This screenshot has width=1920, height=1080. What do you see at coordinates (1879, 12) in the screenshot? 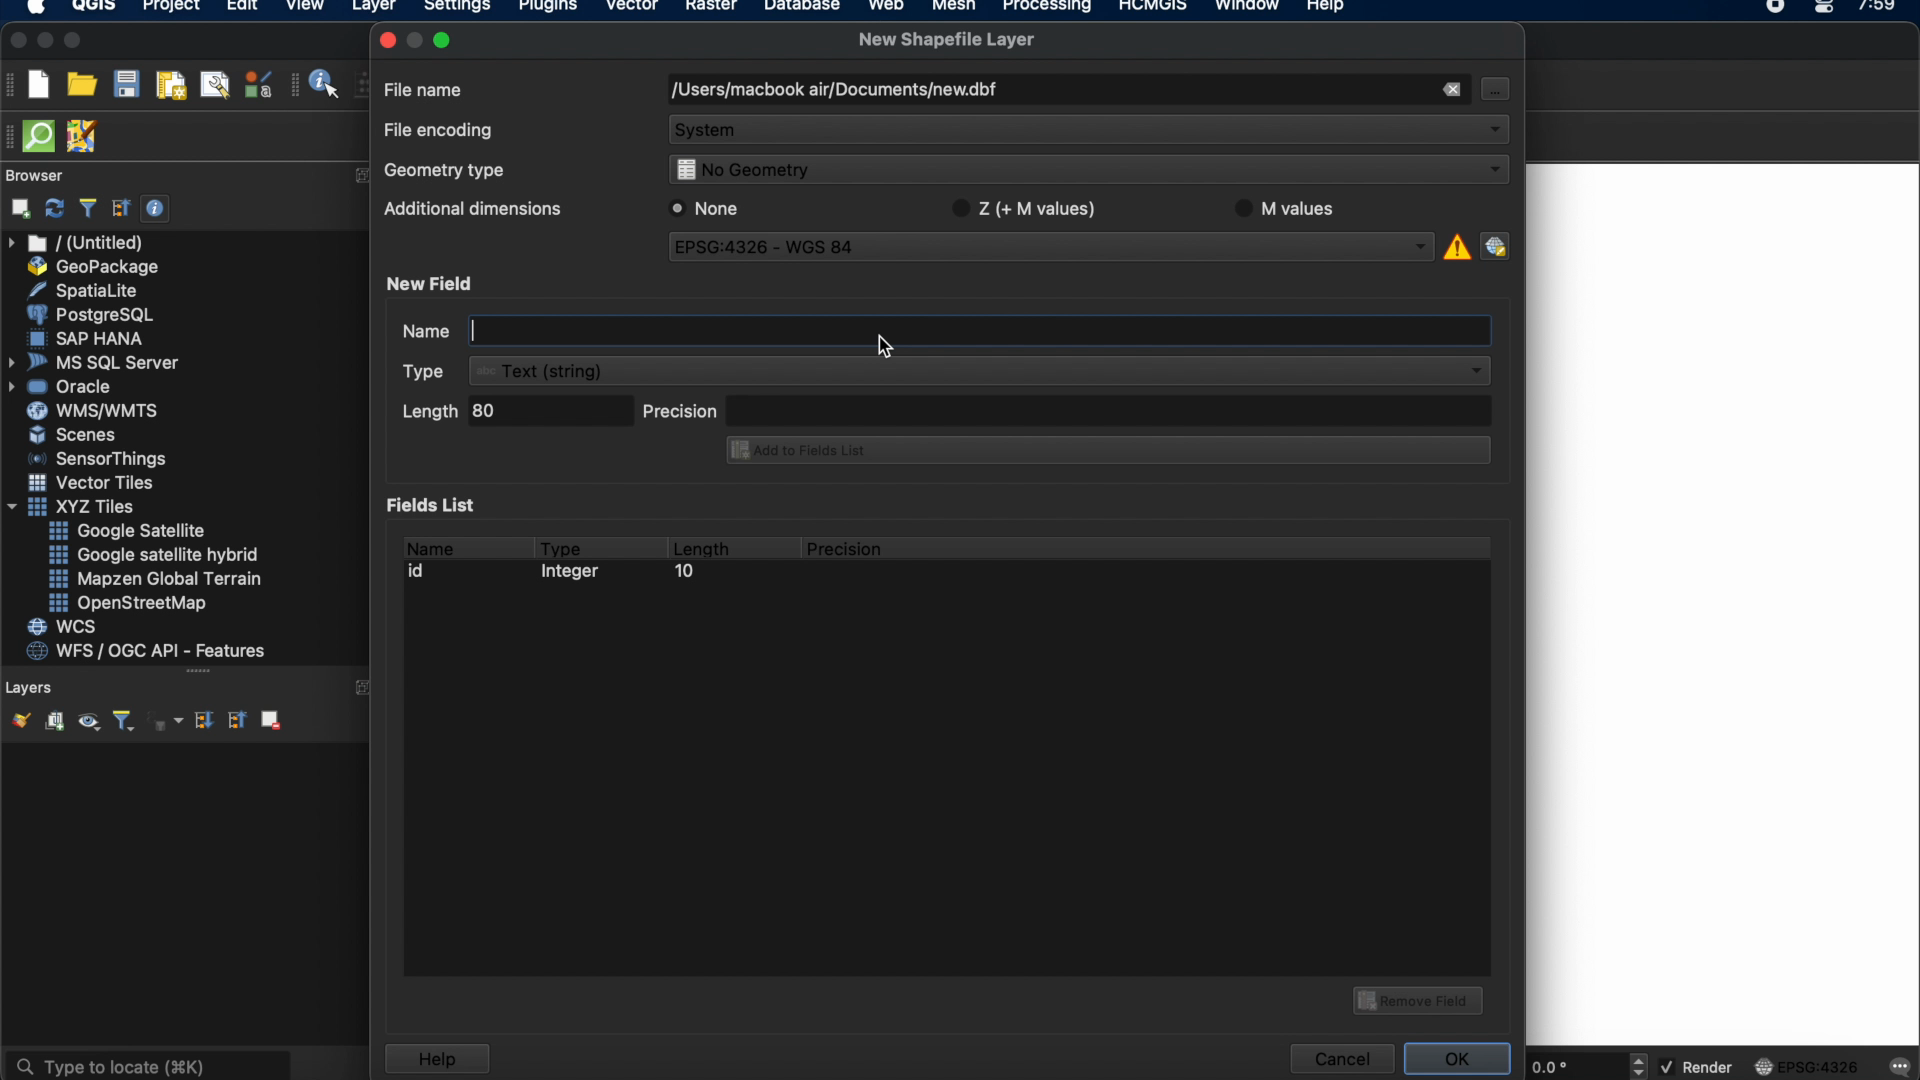
I see `time` at bounding box center [1879, 12].